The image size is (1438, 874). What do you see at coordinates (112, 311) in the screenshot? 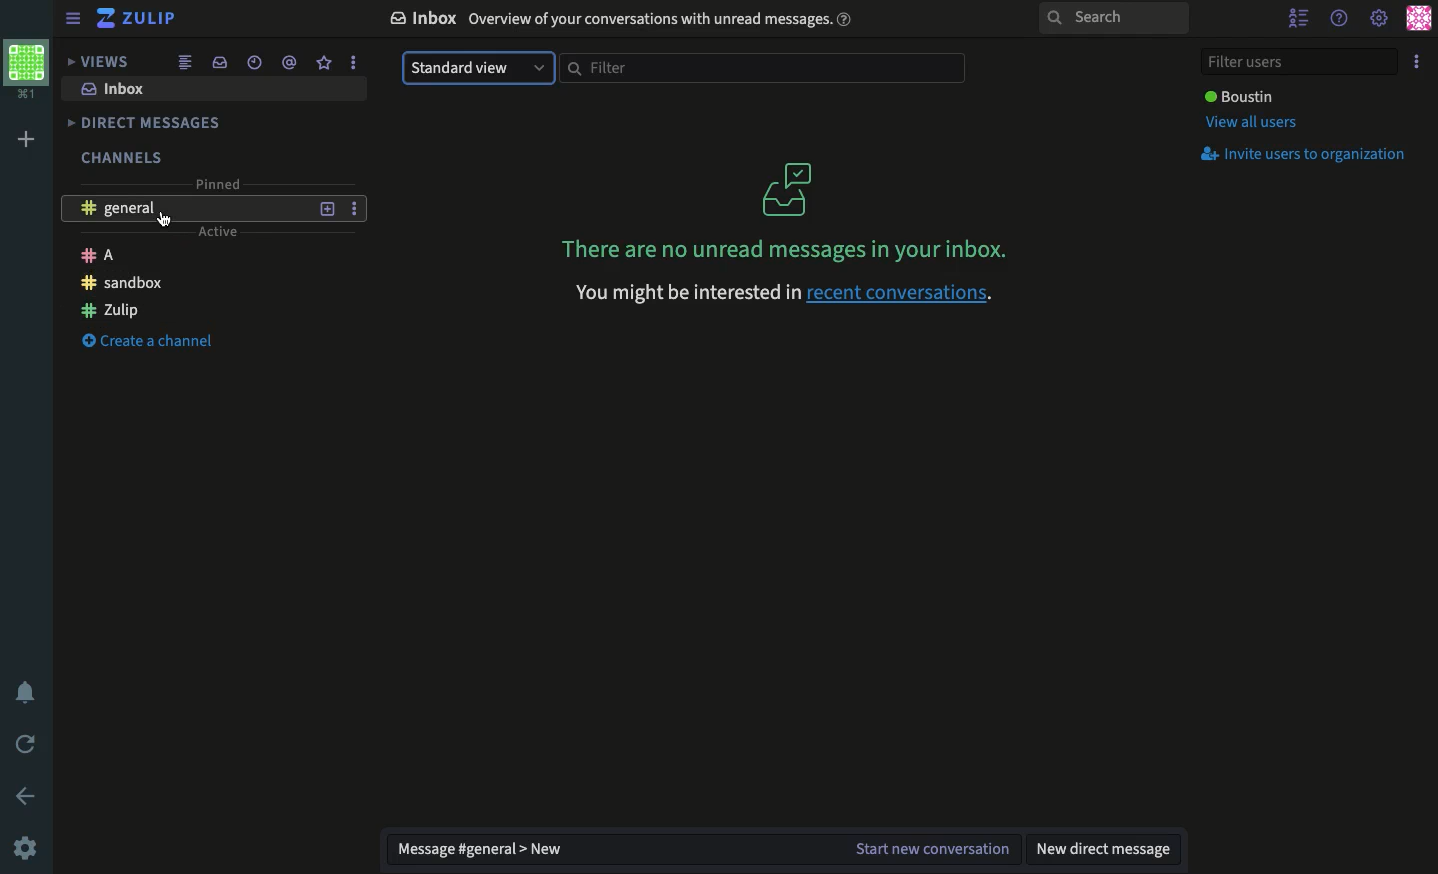
I see `Zulip` at bounding box center [112, 311].